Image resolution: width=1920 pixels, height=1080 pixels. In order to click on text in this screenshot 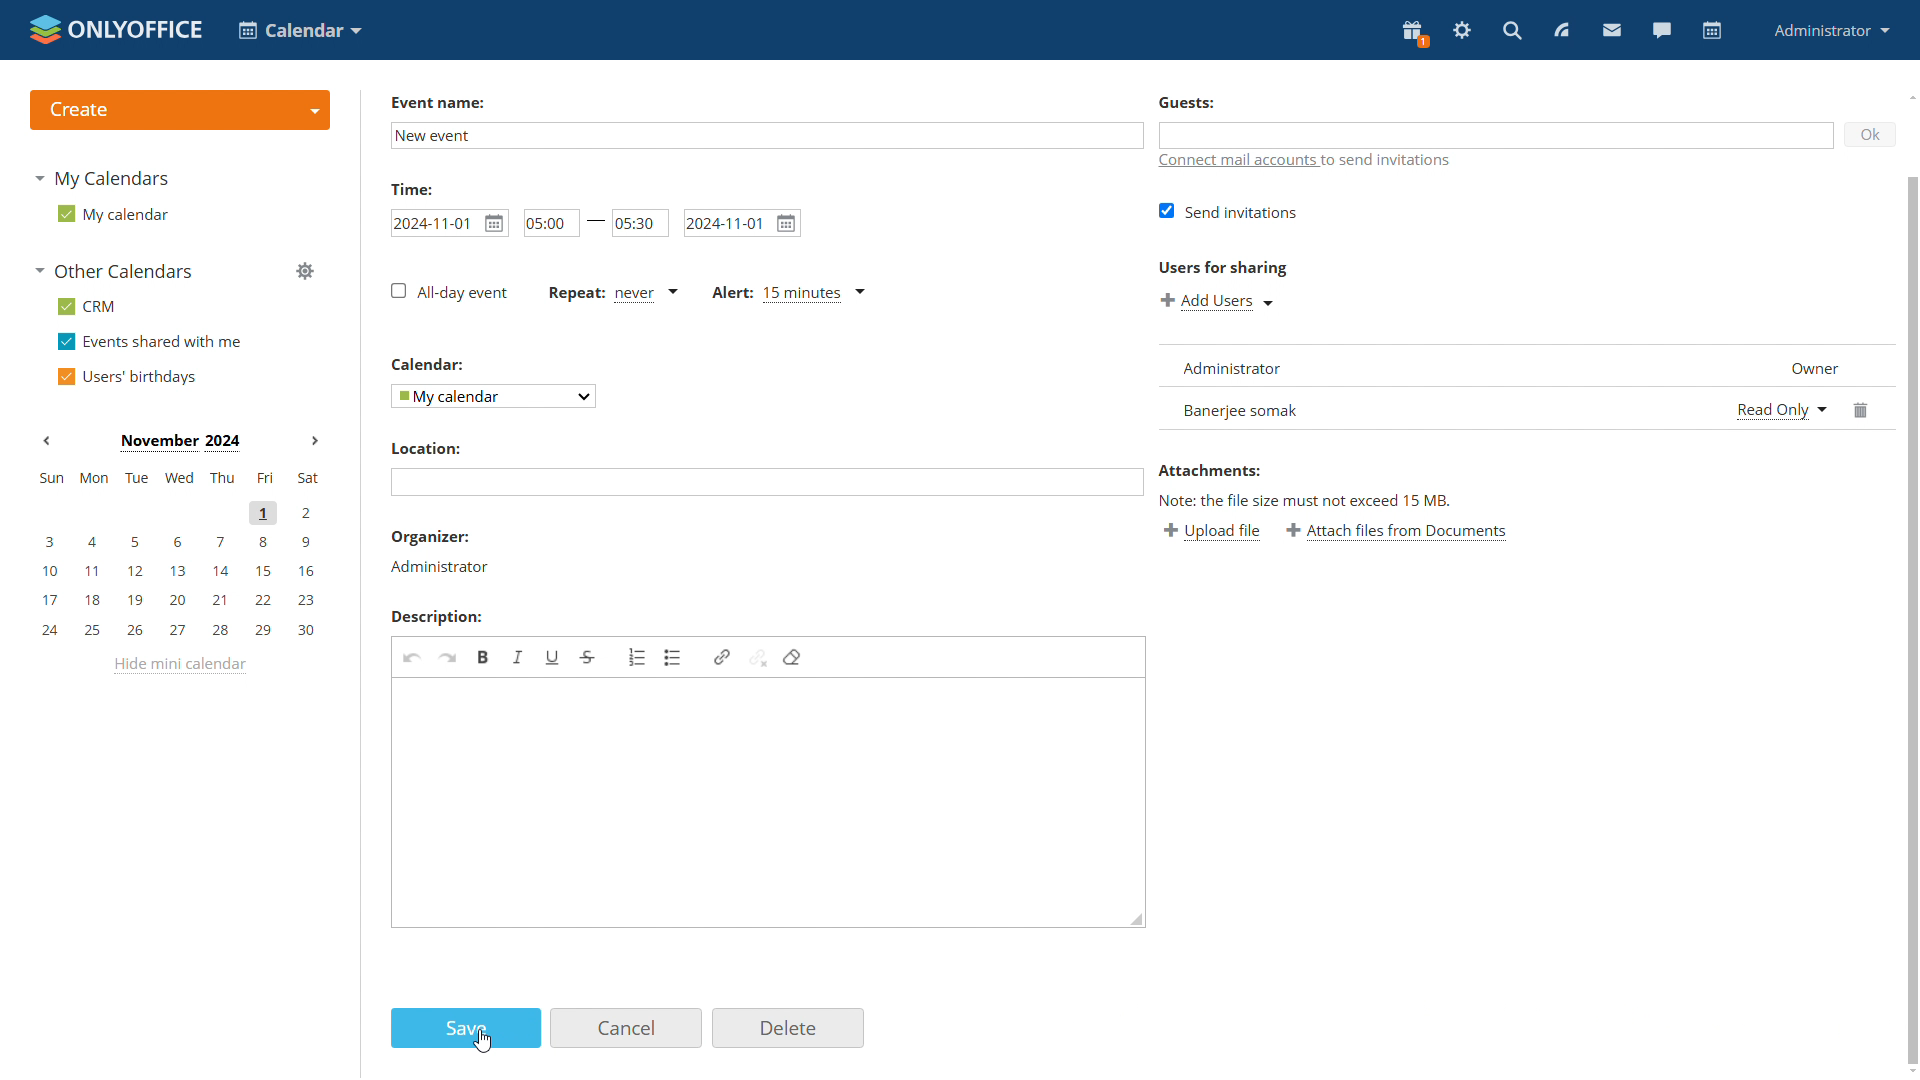, I will do `click(1391, 161)`.